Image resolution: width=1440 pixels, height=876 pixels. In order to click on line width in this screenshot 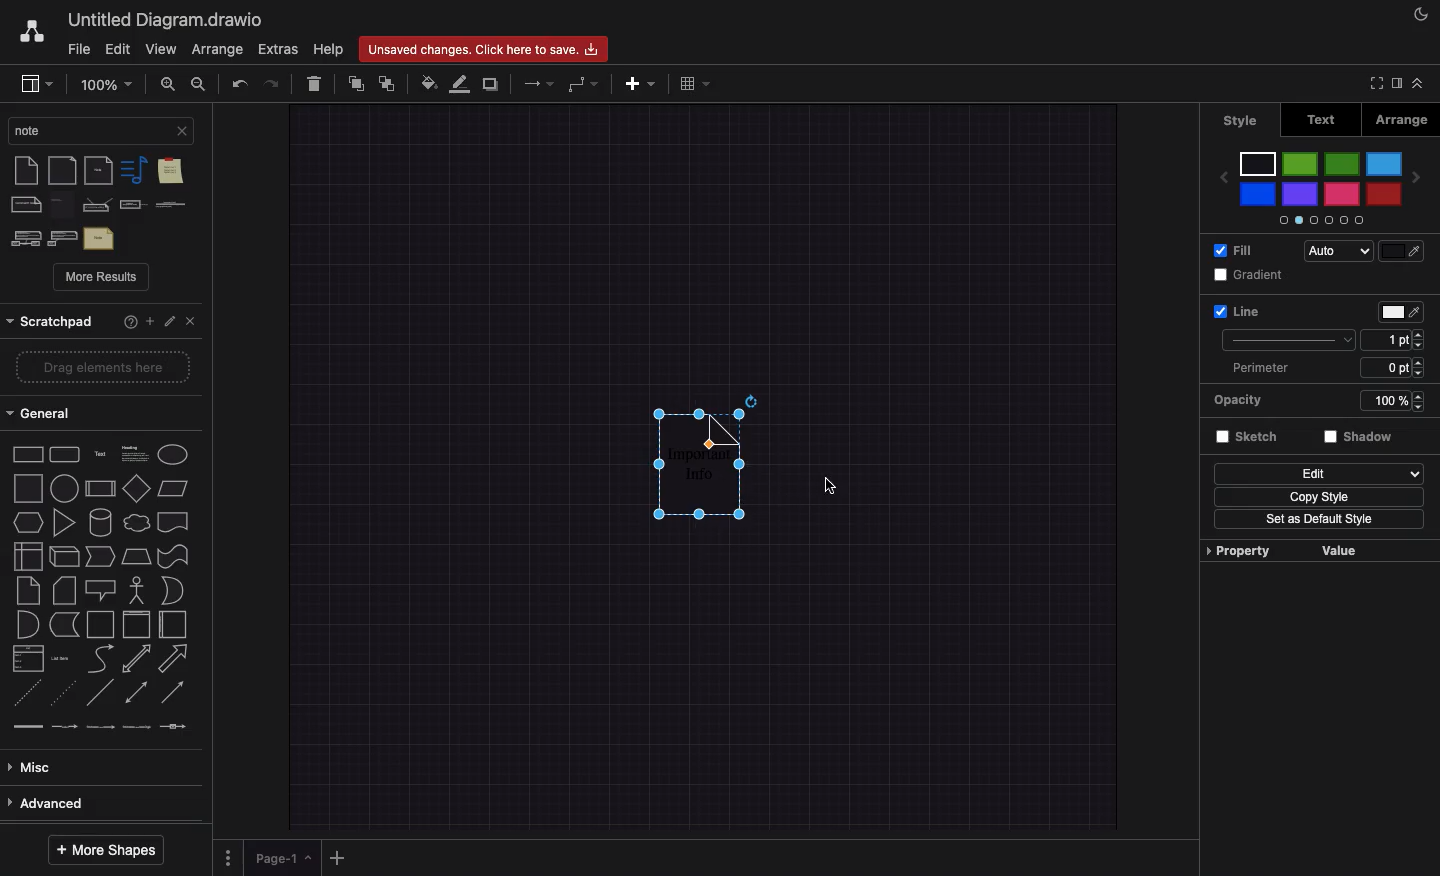, I will do `click(1386, 339)`.